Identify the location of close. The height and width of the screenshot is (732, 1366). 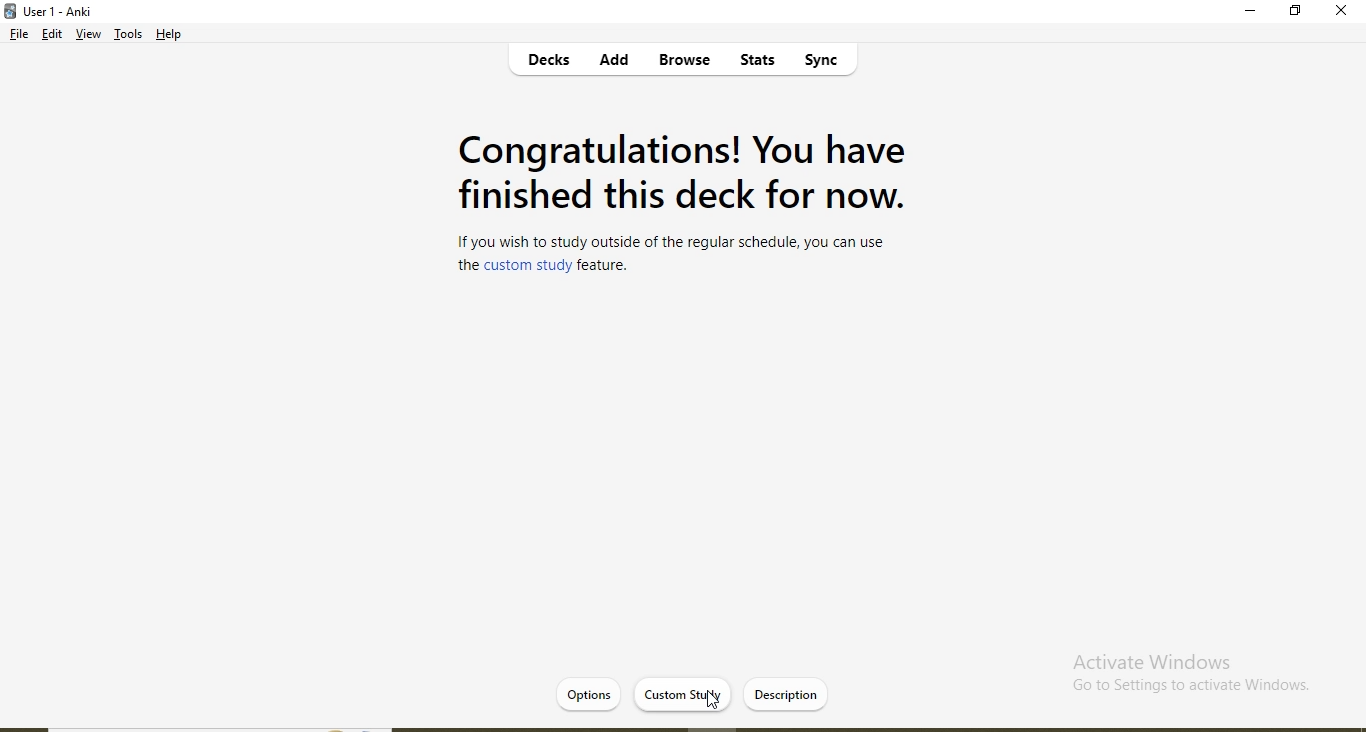
(1341, 12).